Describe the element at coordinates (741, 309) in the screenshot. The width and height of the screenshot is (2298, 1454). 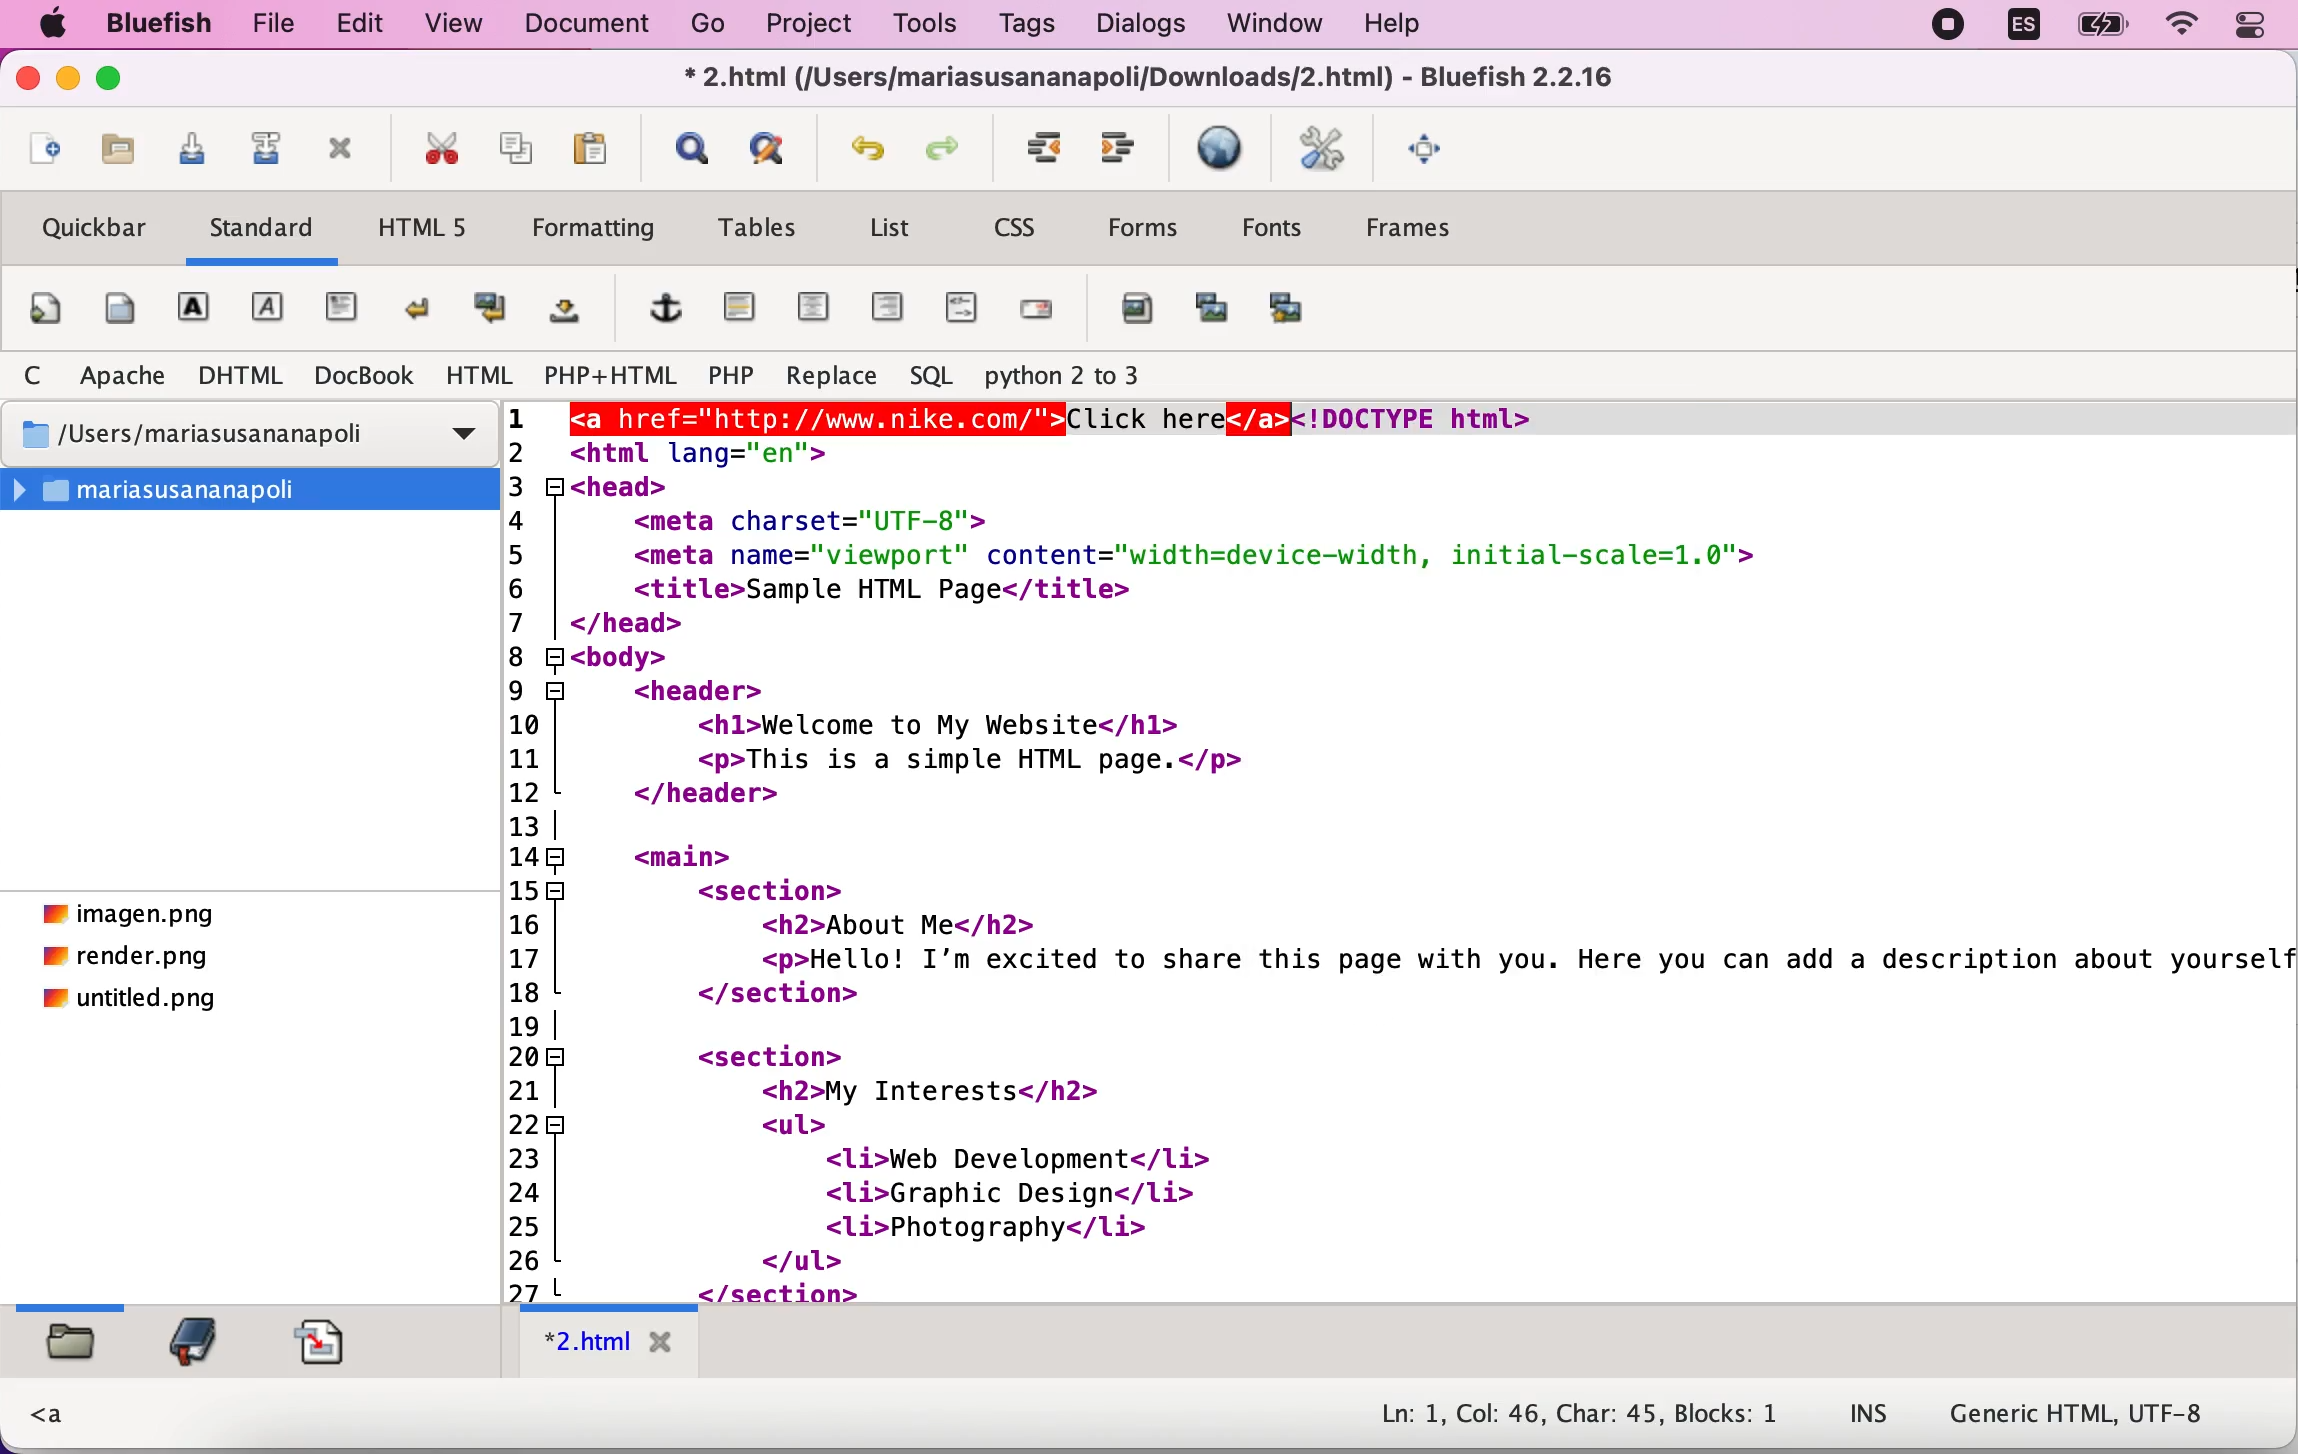
I see `horizontal rule` at that location.